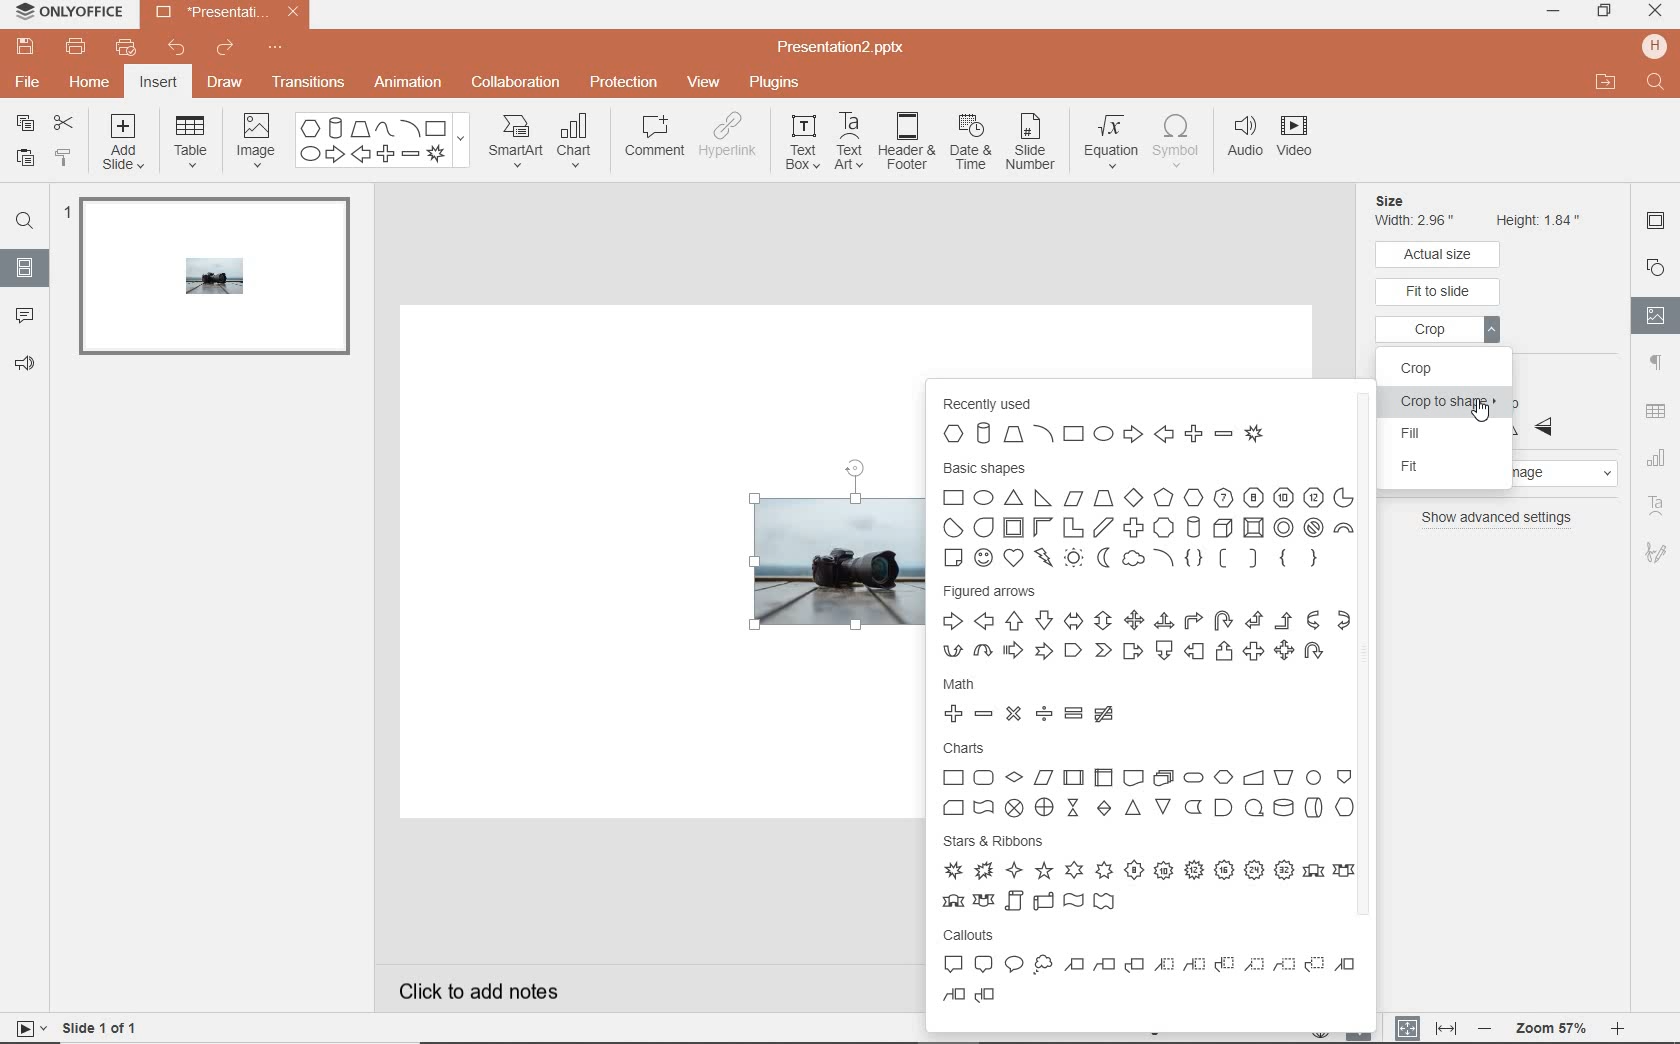 The image size is (1680, 1044). Describe the element at coordinates (1550, 1026) in the screenshot. I see `zoom` at that location.